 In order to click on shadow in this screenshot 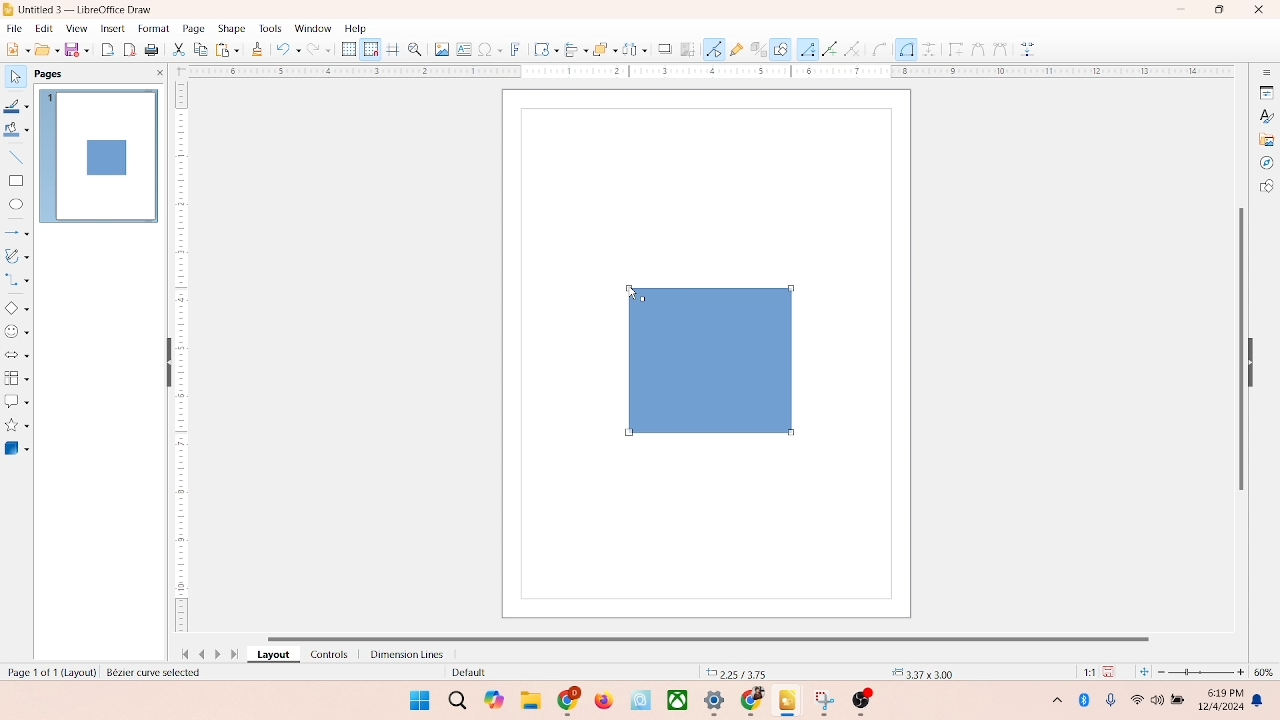, I will do `click(662, 47)`.